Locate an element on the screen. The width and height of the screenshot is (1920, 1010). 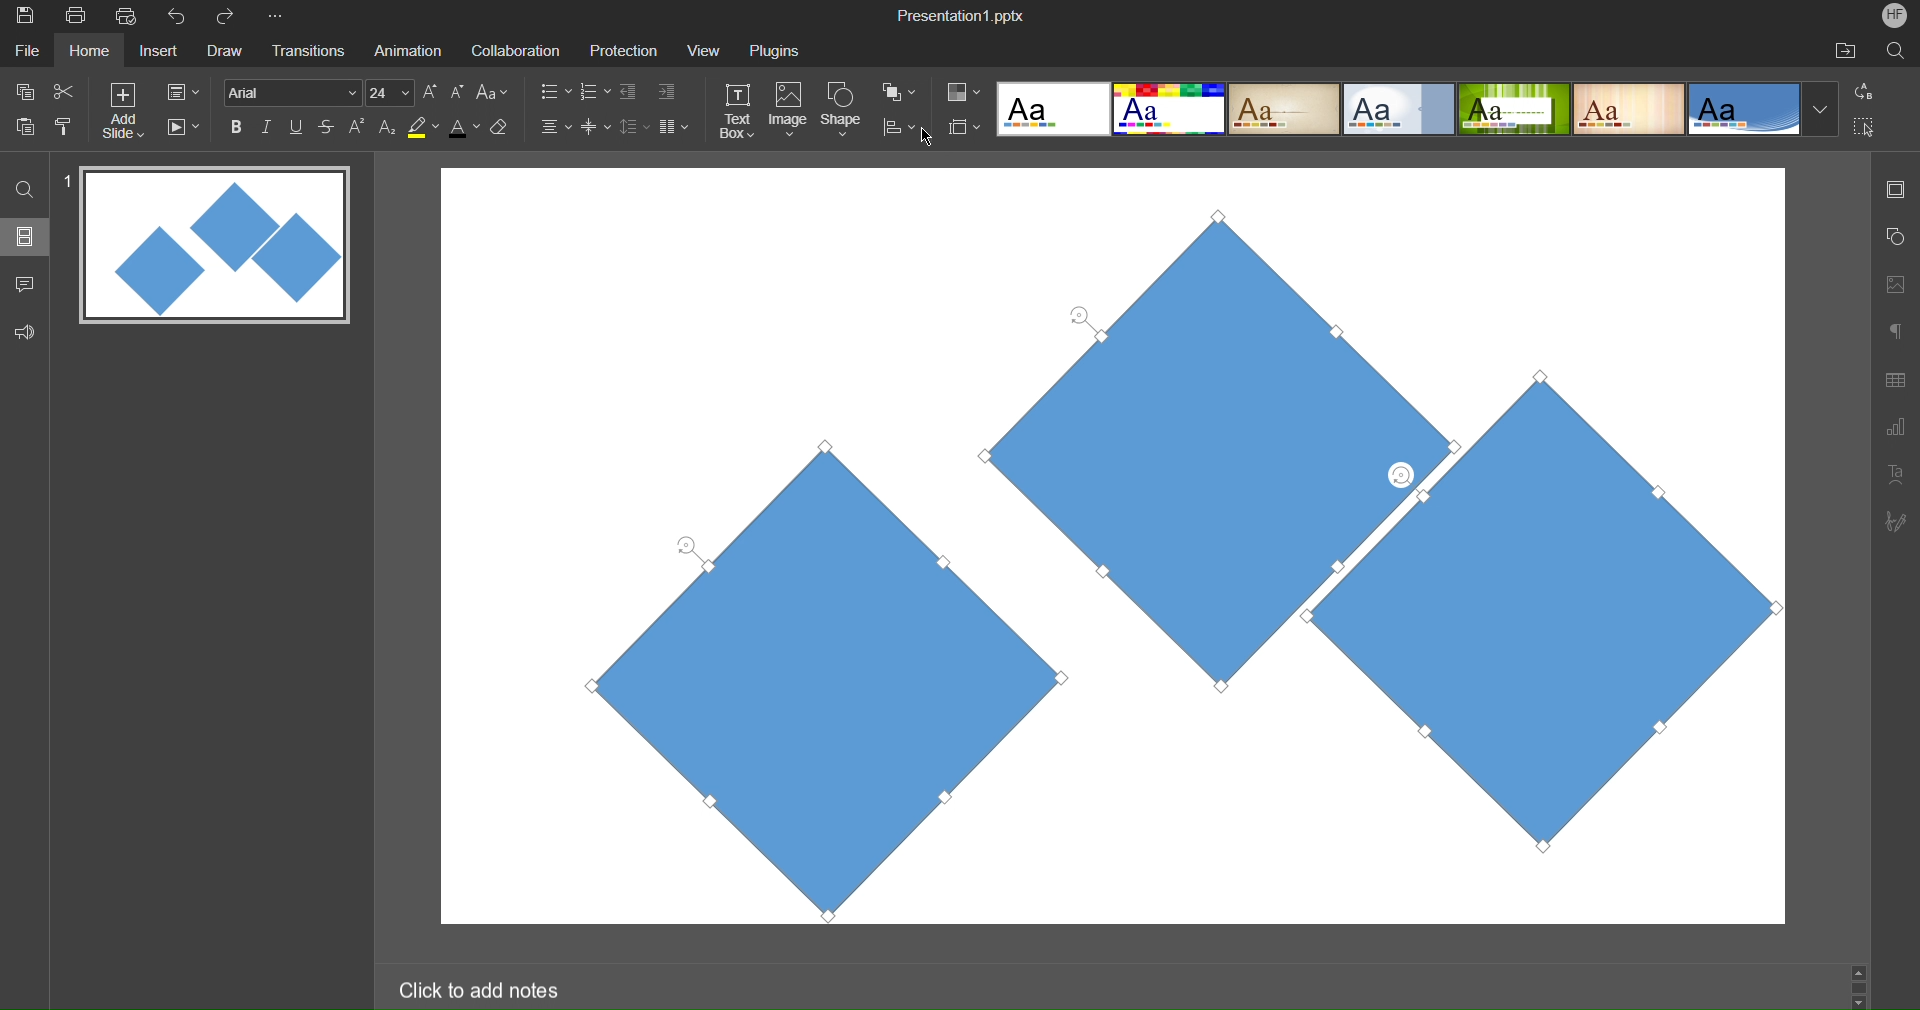
Text Color is located at coordinates (464, 126).